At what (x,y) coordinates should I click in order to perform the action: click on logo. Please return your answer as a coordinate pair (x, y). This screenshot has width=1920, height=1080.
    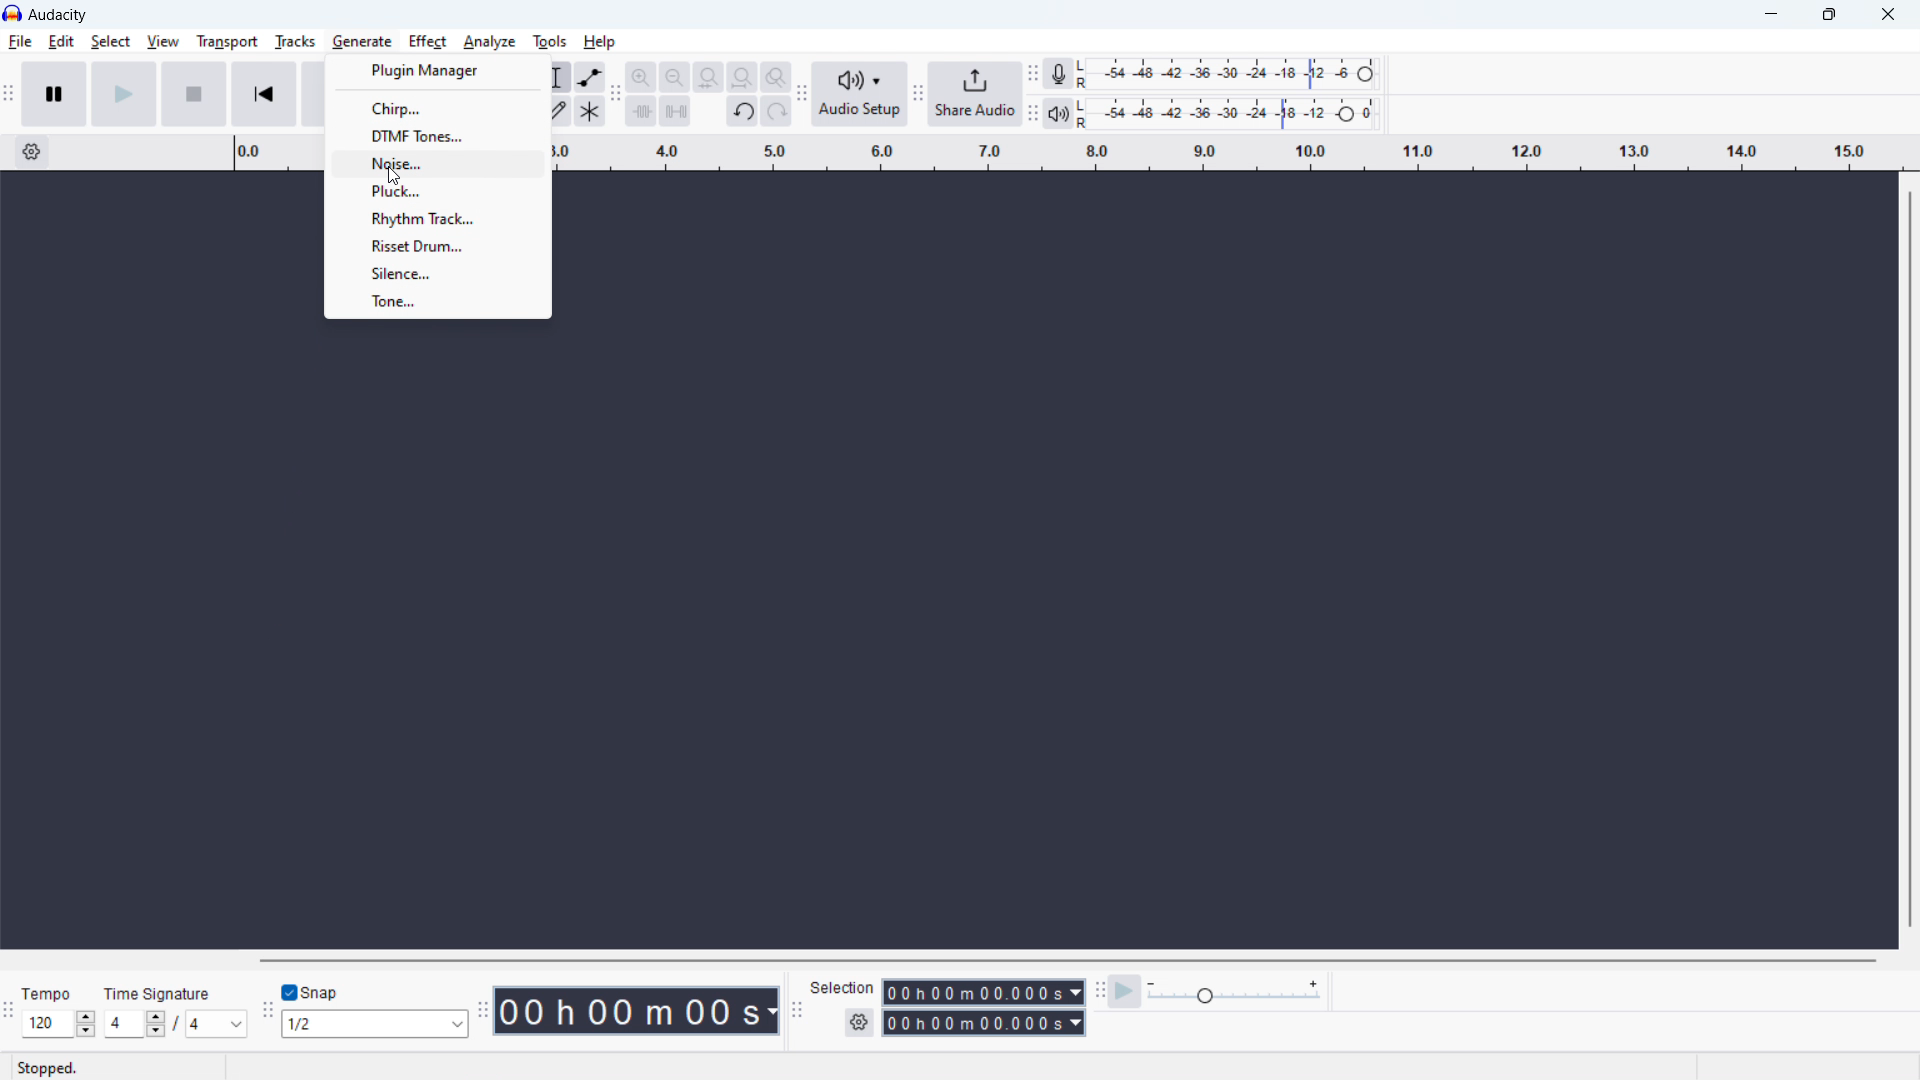
    Looking at the image, I should click on (12, 14).